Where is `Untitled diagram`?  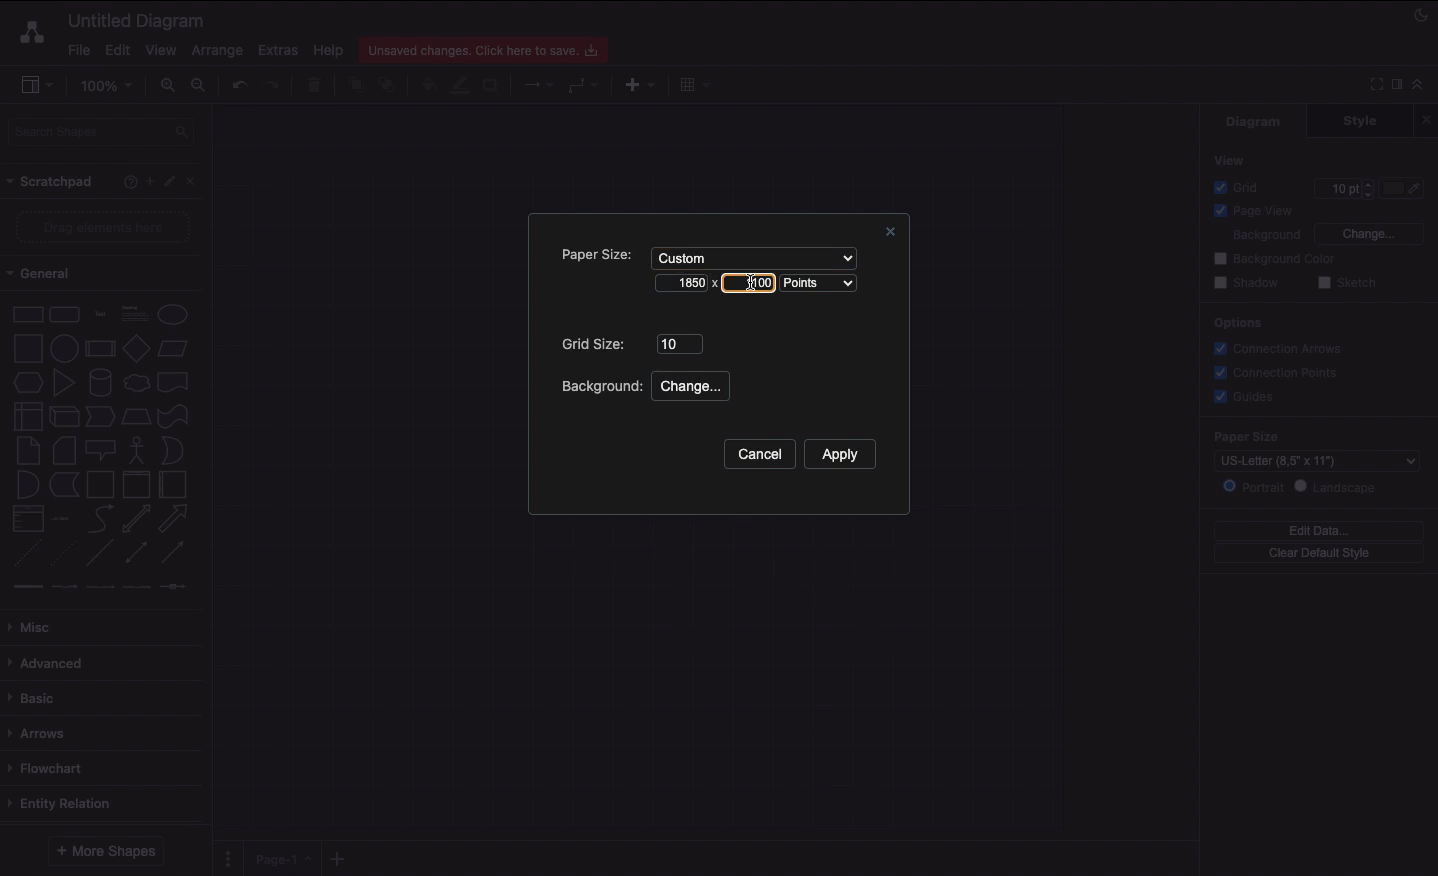 Untitled diagram is located at coordinates (137, 20).